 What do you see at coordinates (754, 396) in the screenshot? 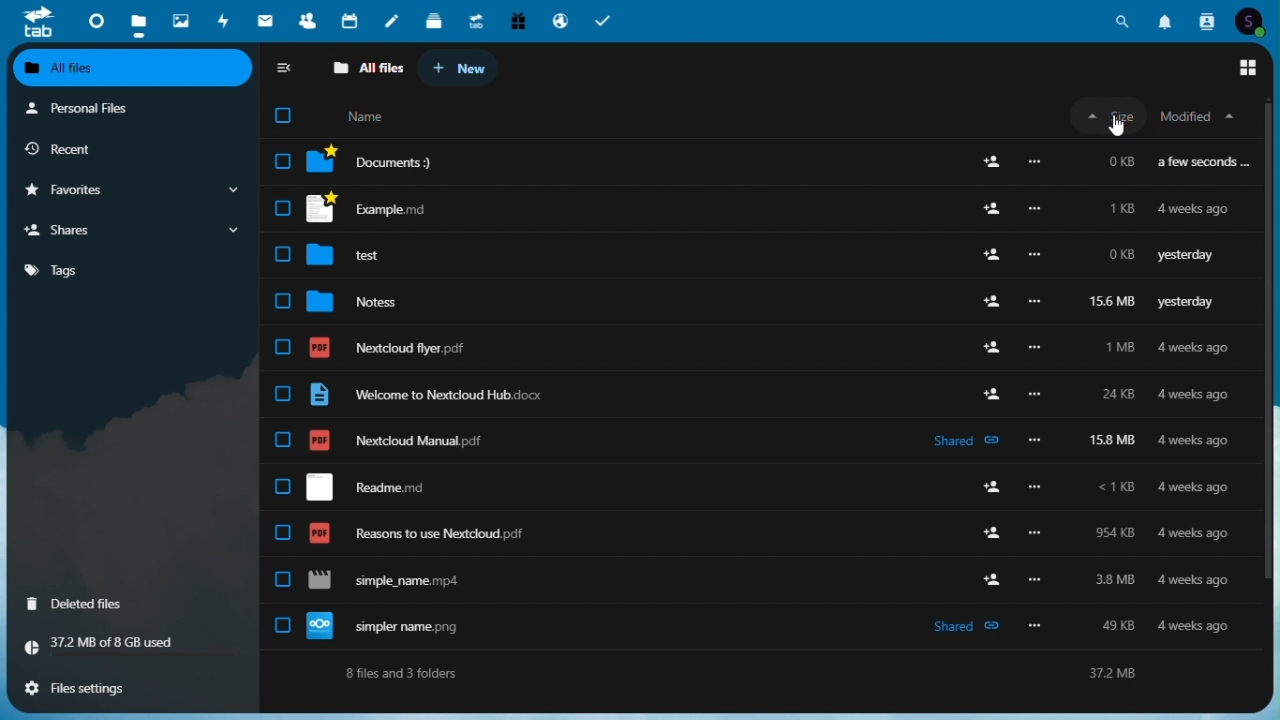
I see `‘Welcome to Nextcdloud Hub docx` at bounding box center [754, 396].